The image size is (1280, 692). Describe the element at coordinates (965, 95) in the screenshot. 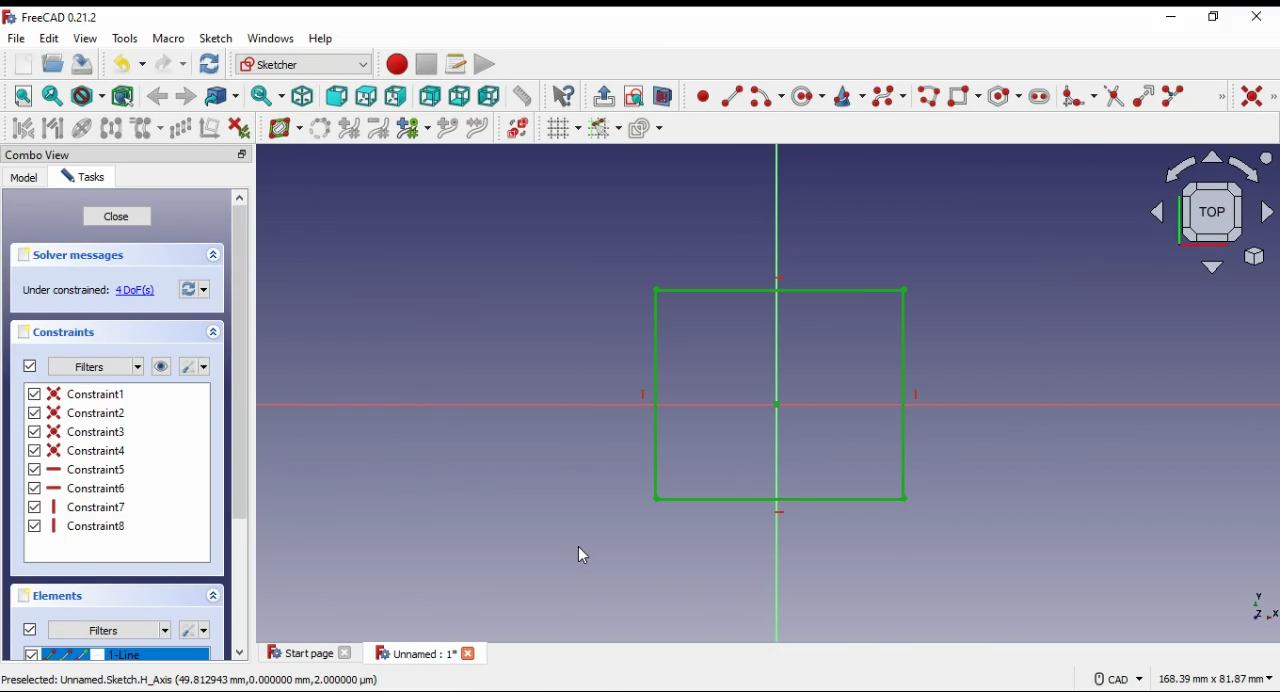

I see `create rectangle` at that location.